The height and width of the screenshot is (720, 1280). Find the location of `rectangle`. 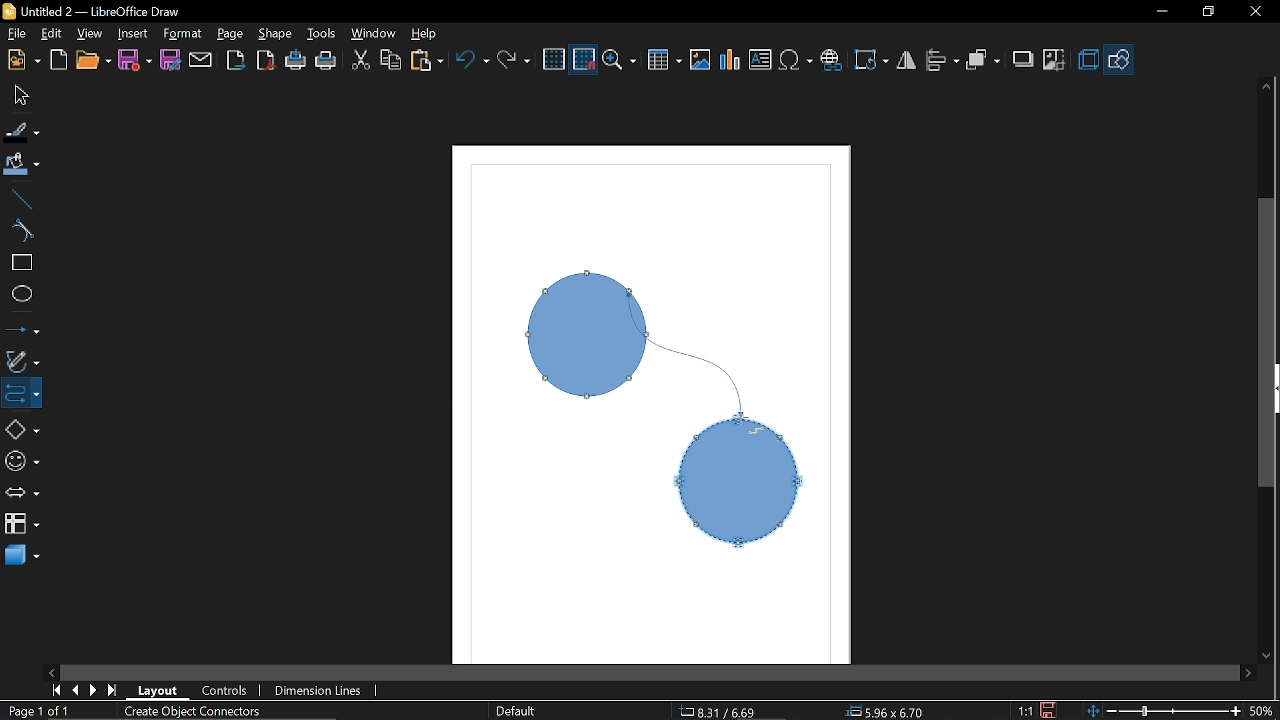

rectangle is located at coordinates (19, 262).